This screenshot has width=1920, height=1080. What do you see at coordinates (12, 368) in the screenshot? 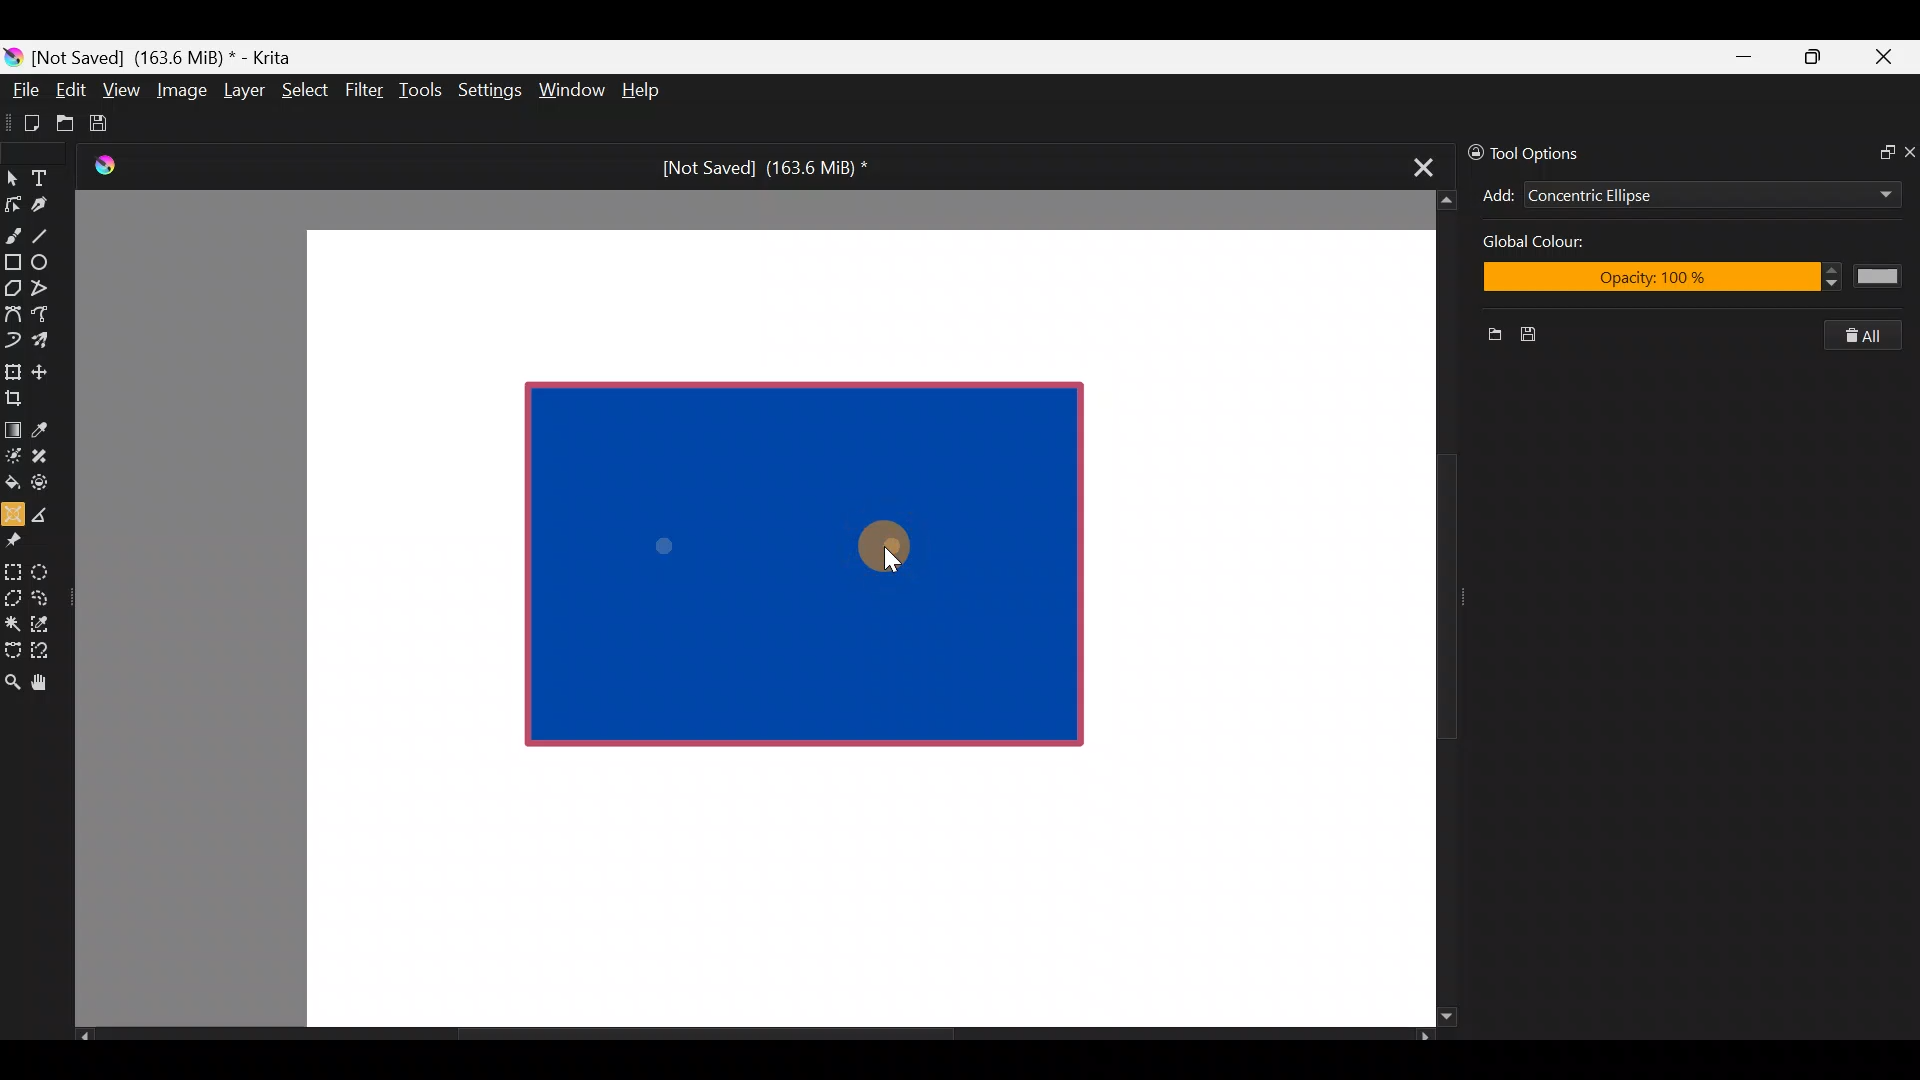
I see `Transform a layer/selection` at bounding box center [12, 368].